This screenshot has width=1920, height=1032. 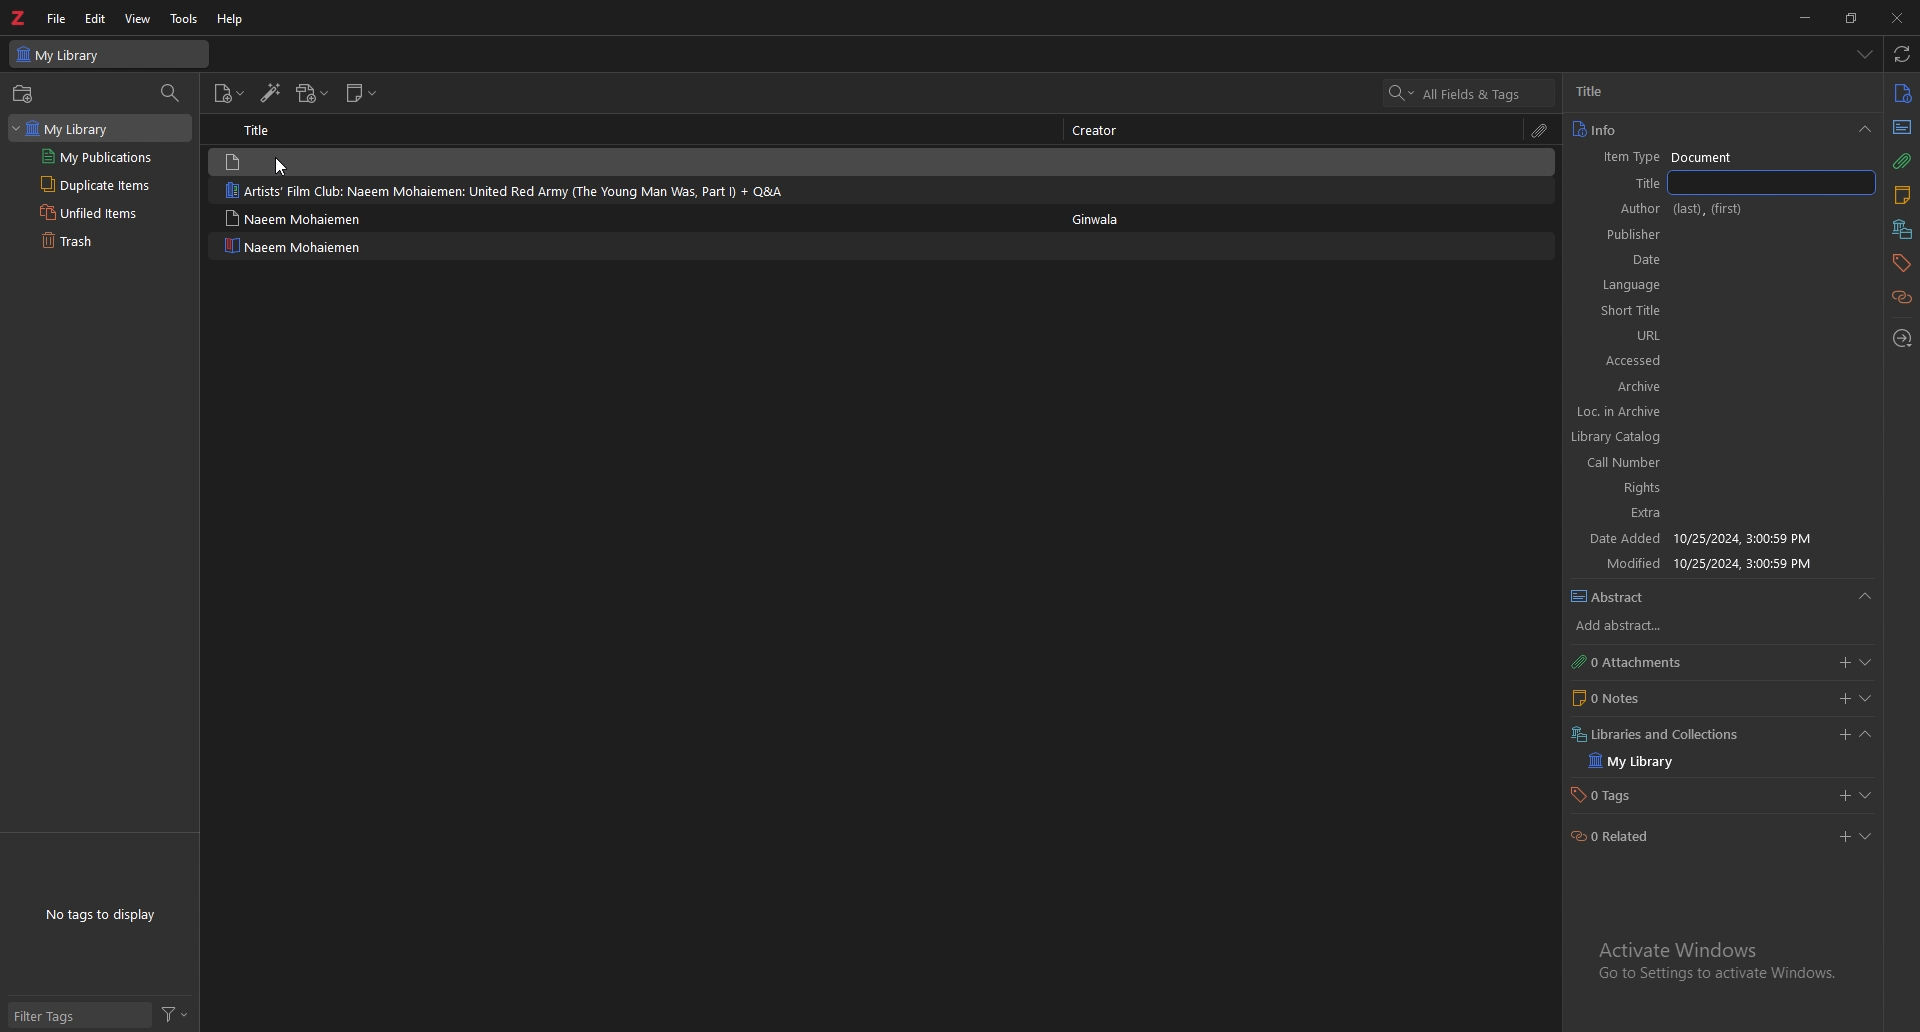 I want to click on item, so click(x=635, y=161).